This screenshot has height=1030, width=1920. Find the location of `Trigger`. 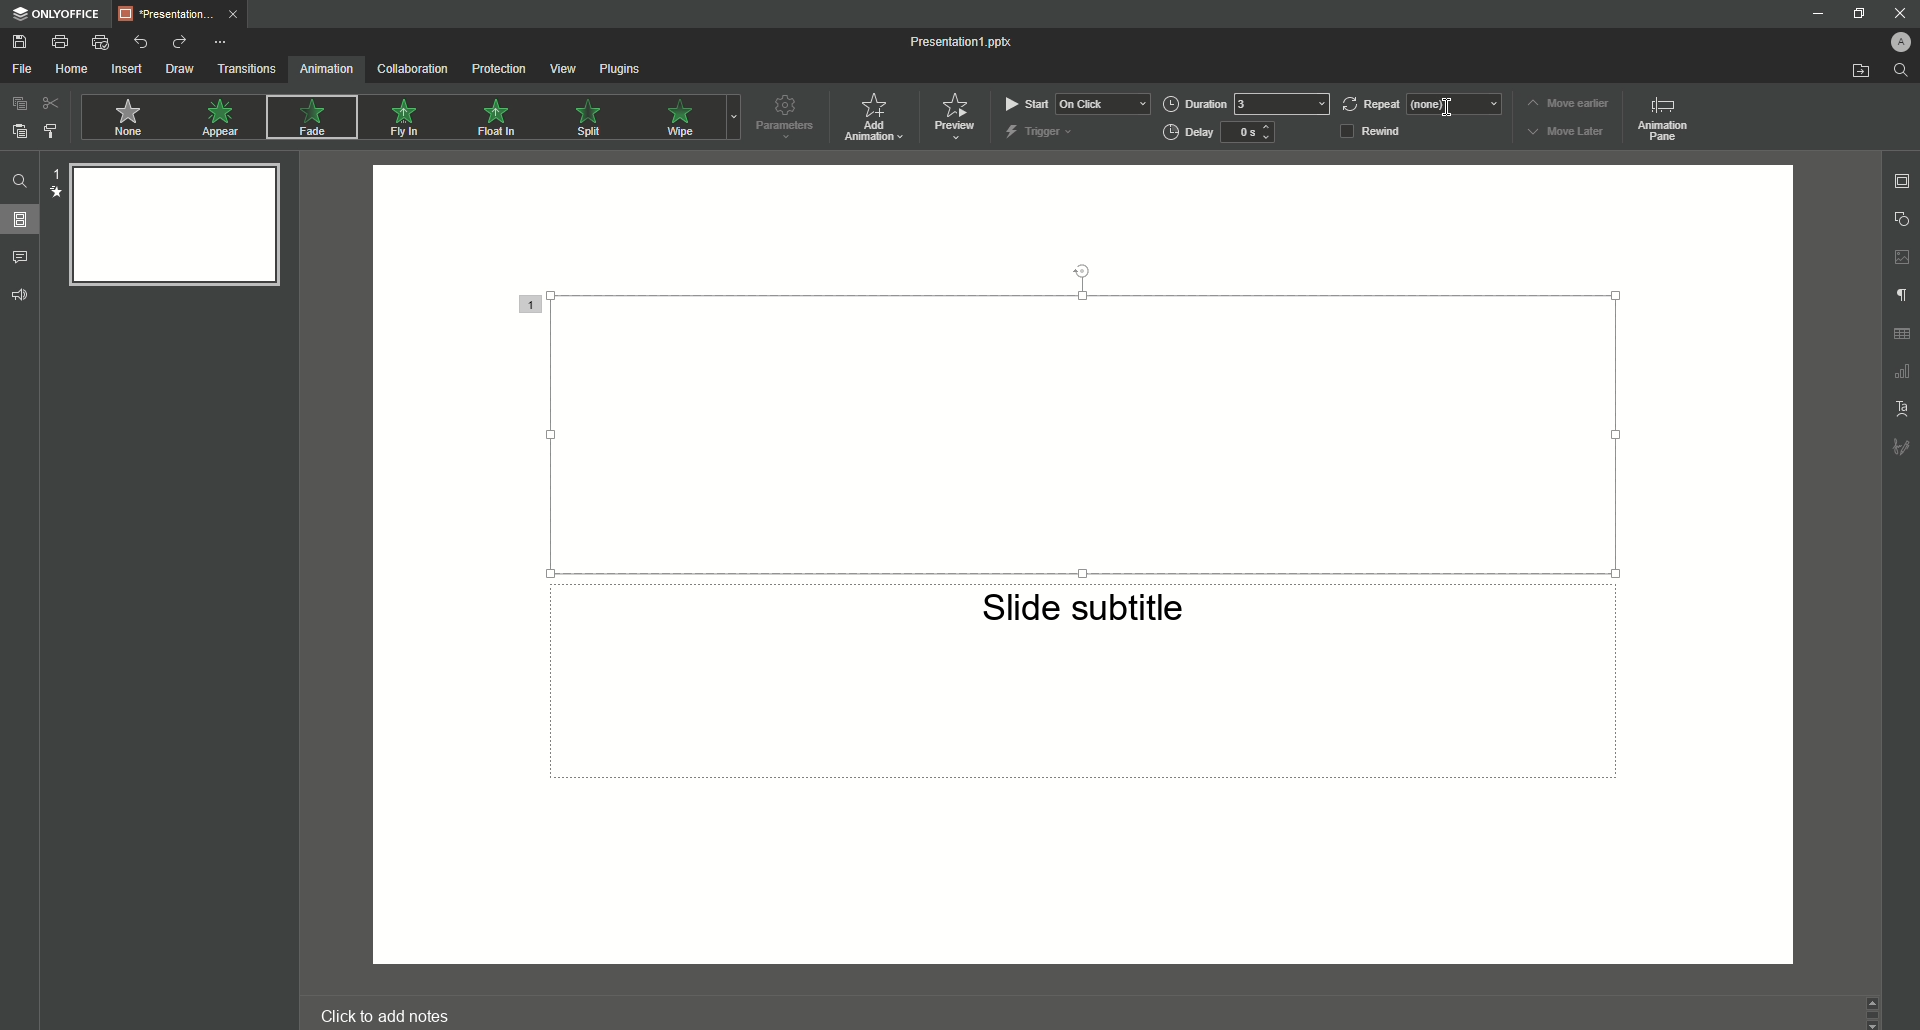

Trigger is located at coordinates (1040, 131).